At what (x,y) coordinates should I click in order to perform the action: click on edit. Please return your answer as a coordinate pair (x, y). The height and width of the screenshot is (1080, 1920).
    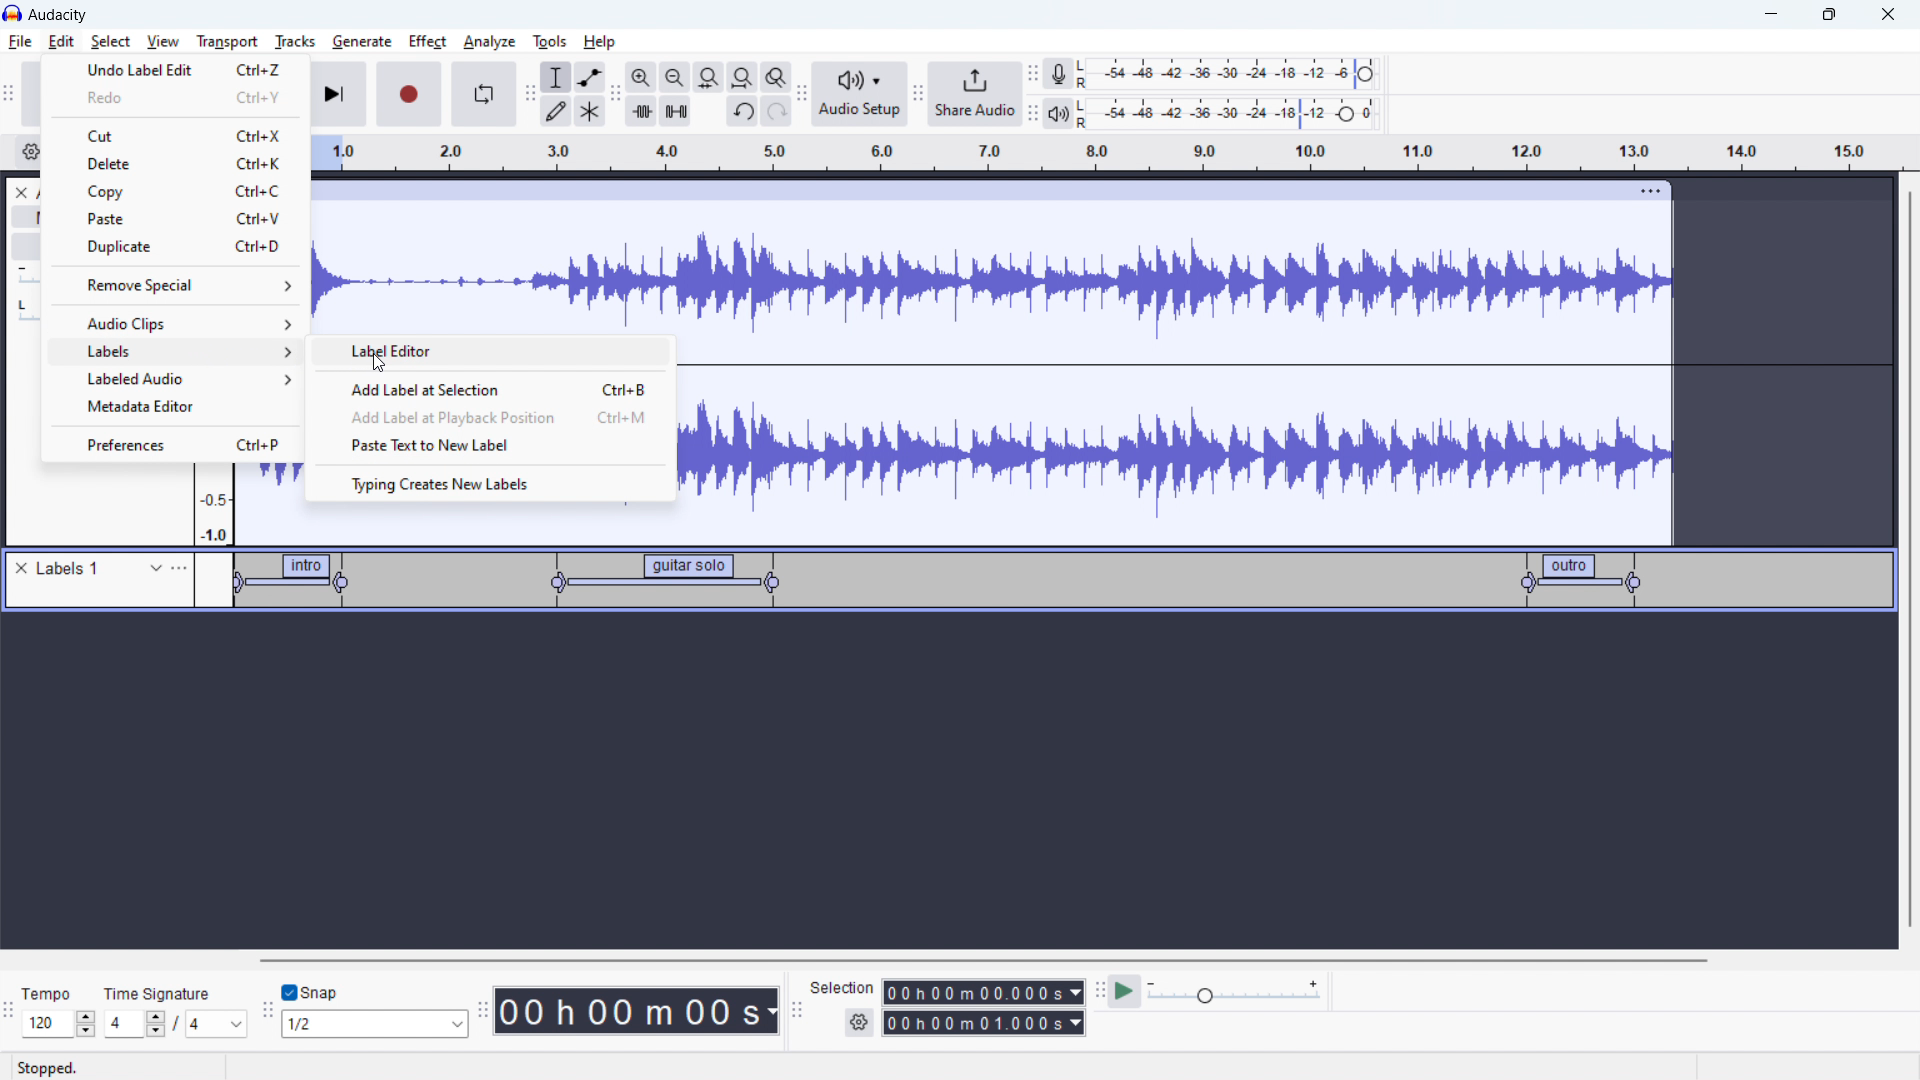
    Looking at the image, I should click on (61, 42).